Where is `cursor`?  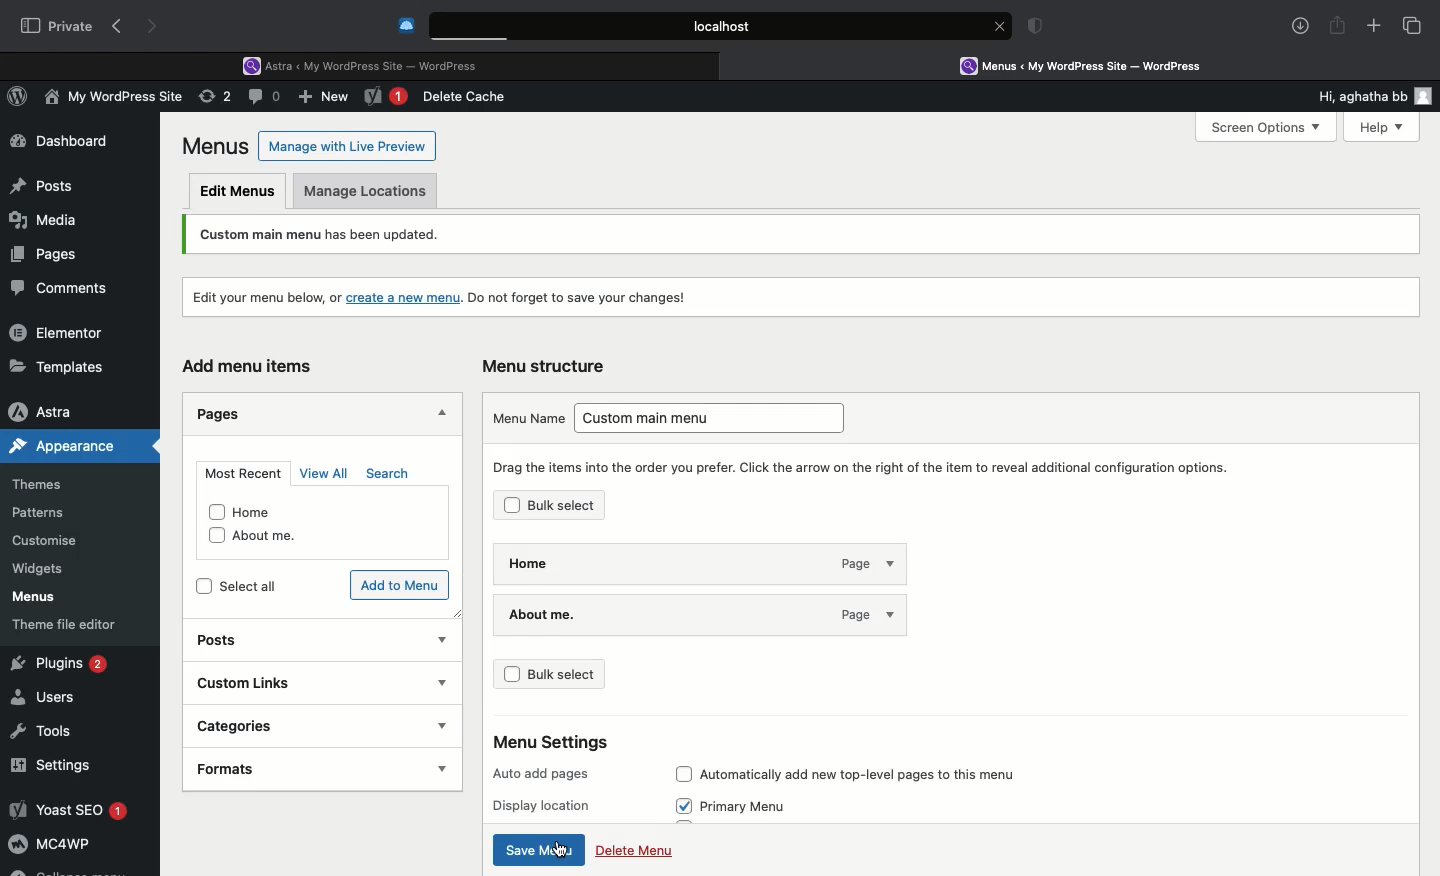
cursor is located at coordinates (558, 850).